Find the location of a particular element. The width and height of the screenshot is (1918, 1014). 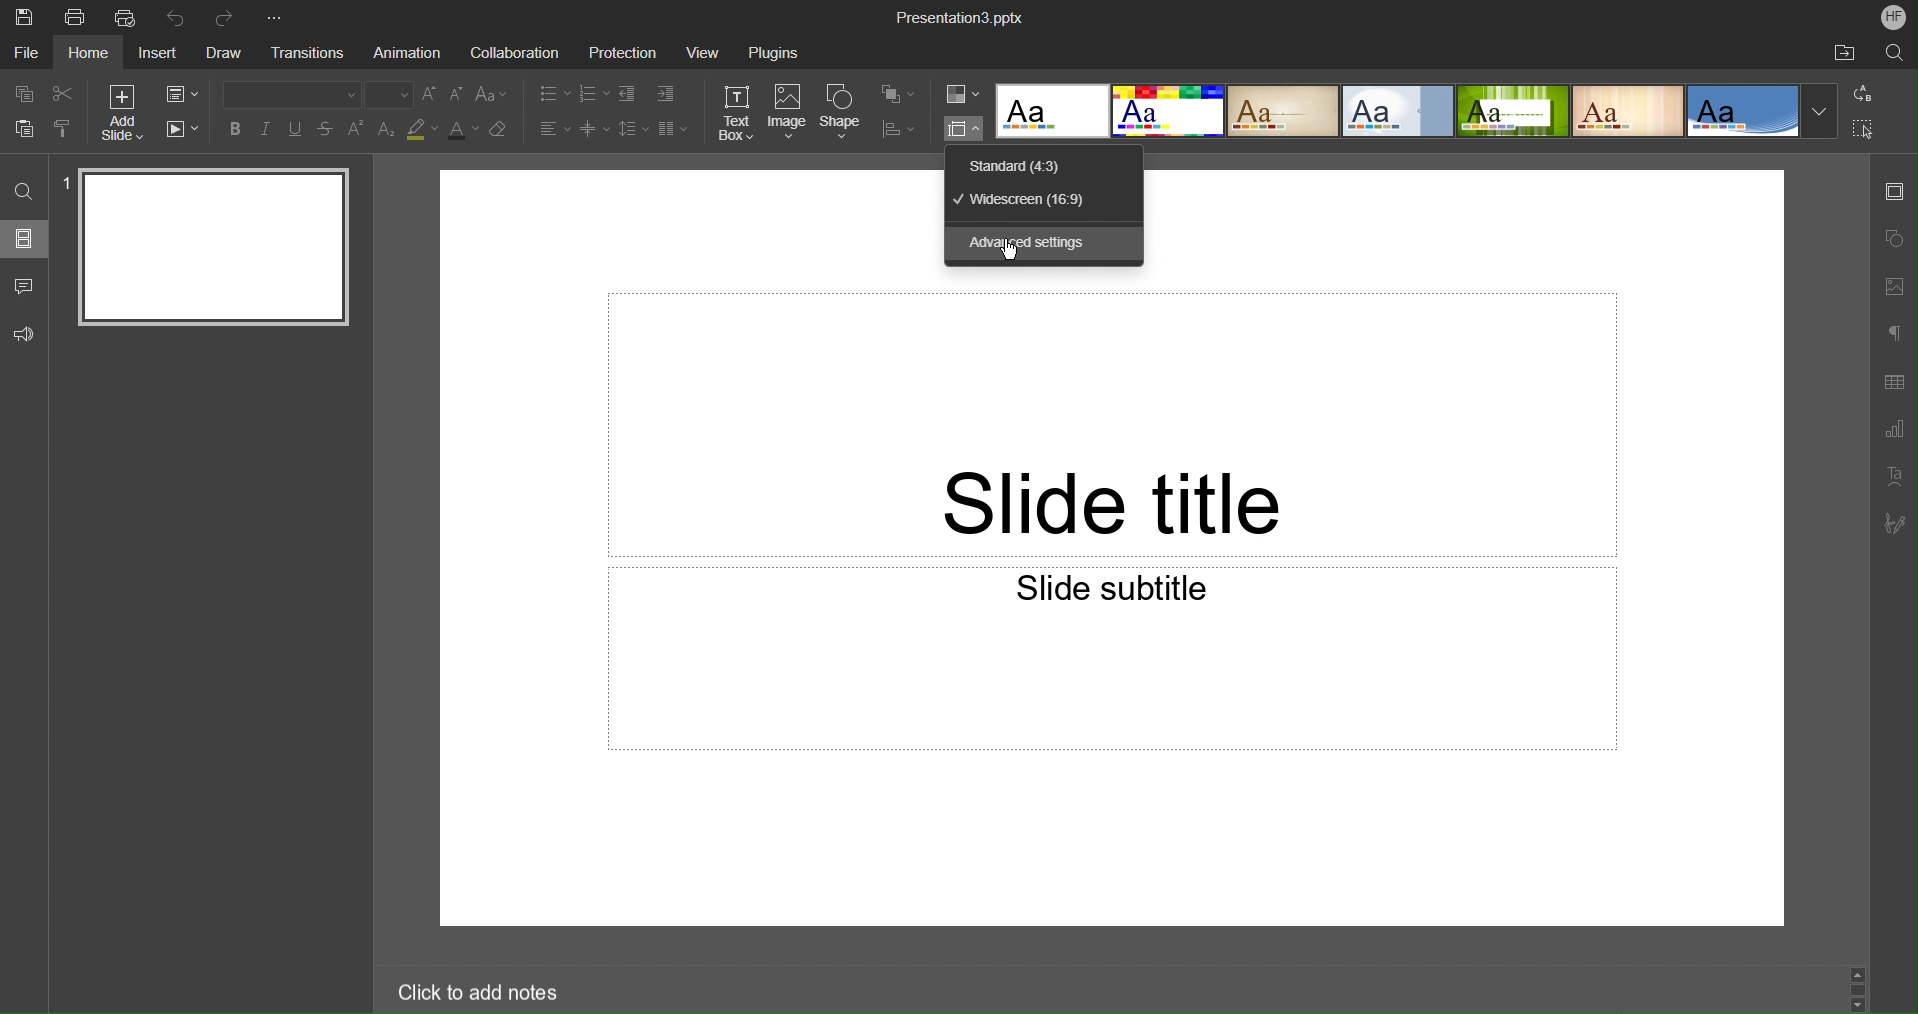

Animation is located at coordinates (410, 53).